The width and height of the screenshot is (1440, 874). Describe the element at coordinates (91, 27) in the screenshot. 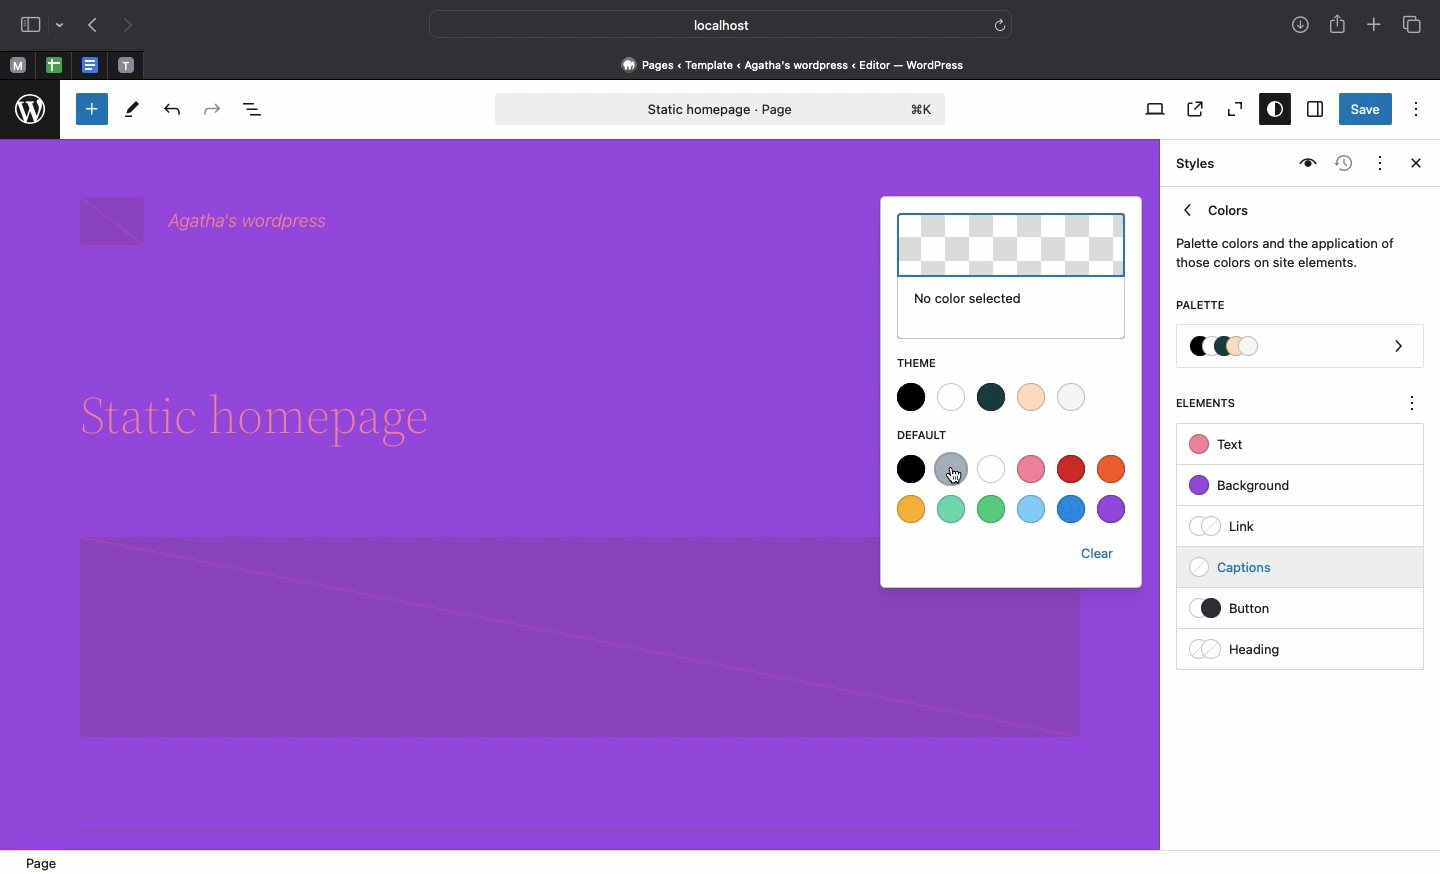

I see `Previous page` at that location.